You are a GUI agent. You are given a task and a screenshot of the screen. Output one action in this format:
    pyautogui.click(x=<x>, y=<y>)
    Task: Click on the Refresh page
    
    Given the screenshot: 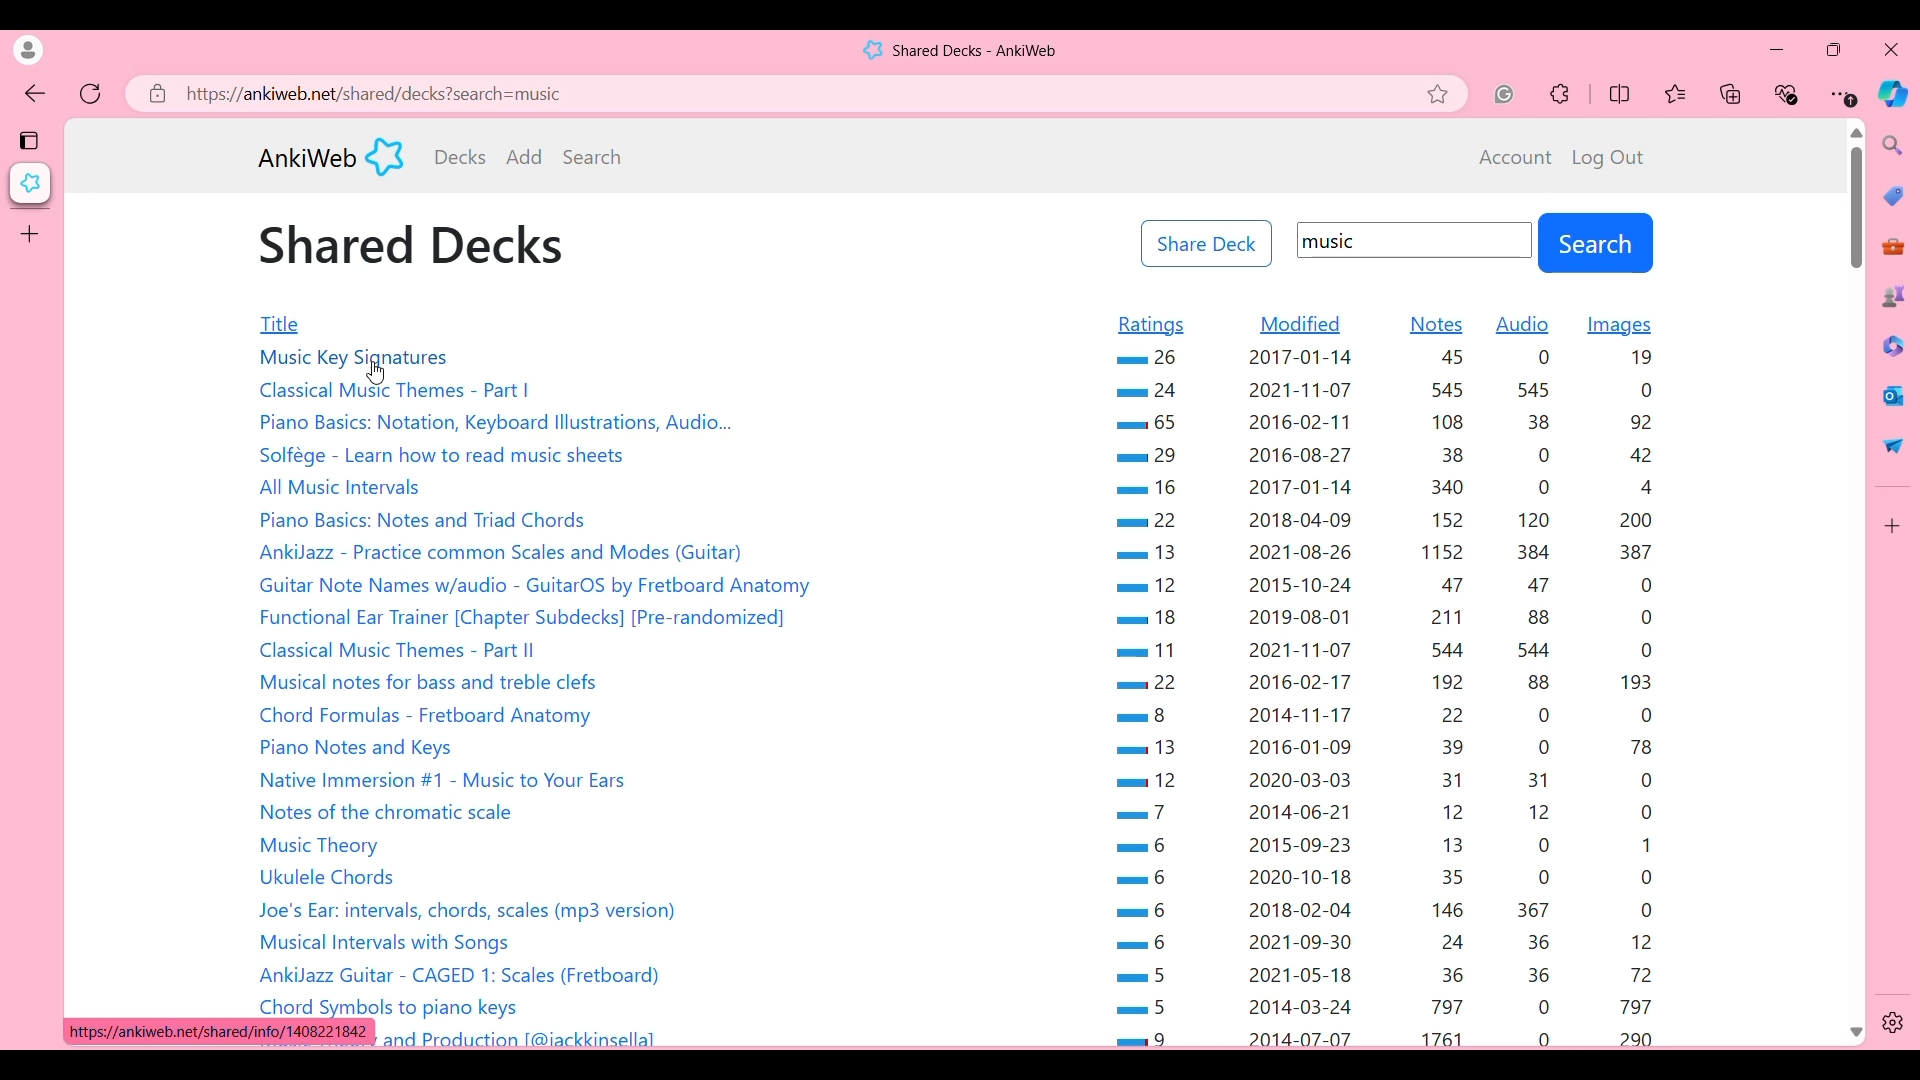 What is the action you would take?
    pyautogui.click(x=91, y=94)
    